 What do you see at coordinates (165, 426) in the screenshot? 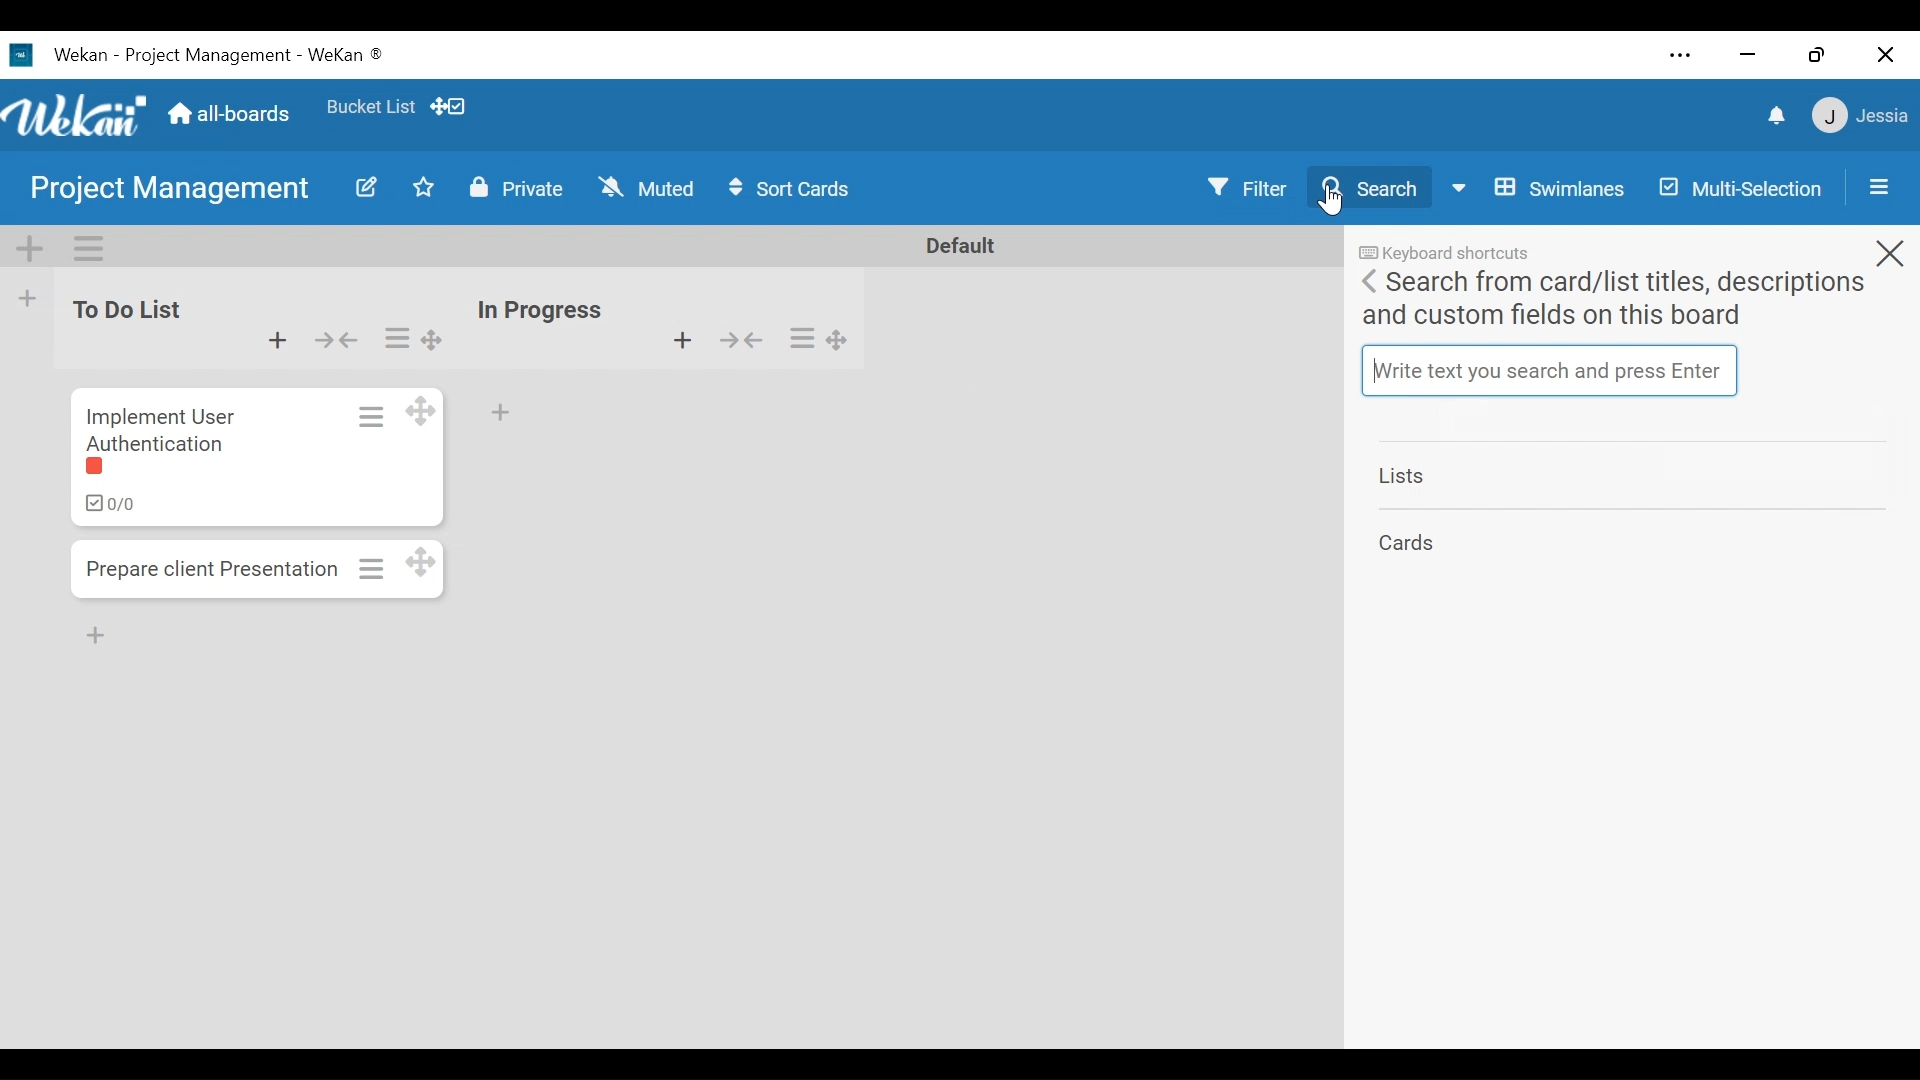
I see `Implement user authentication` at bounding box center [165, 426].